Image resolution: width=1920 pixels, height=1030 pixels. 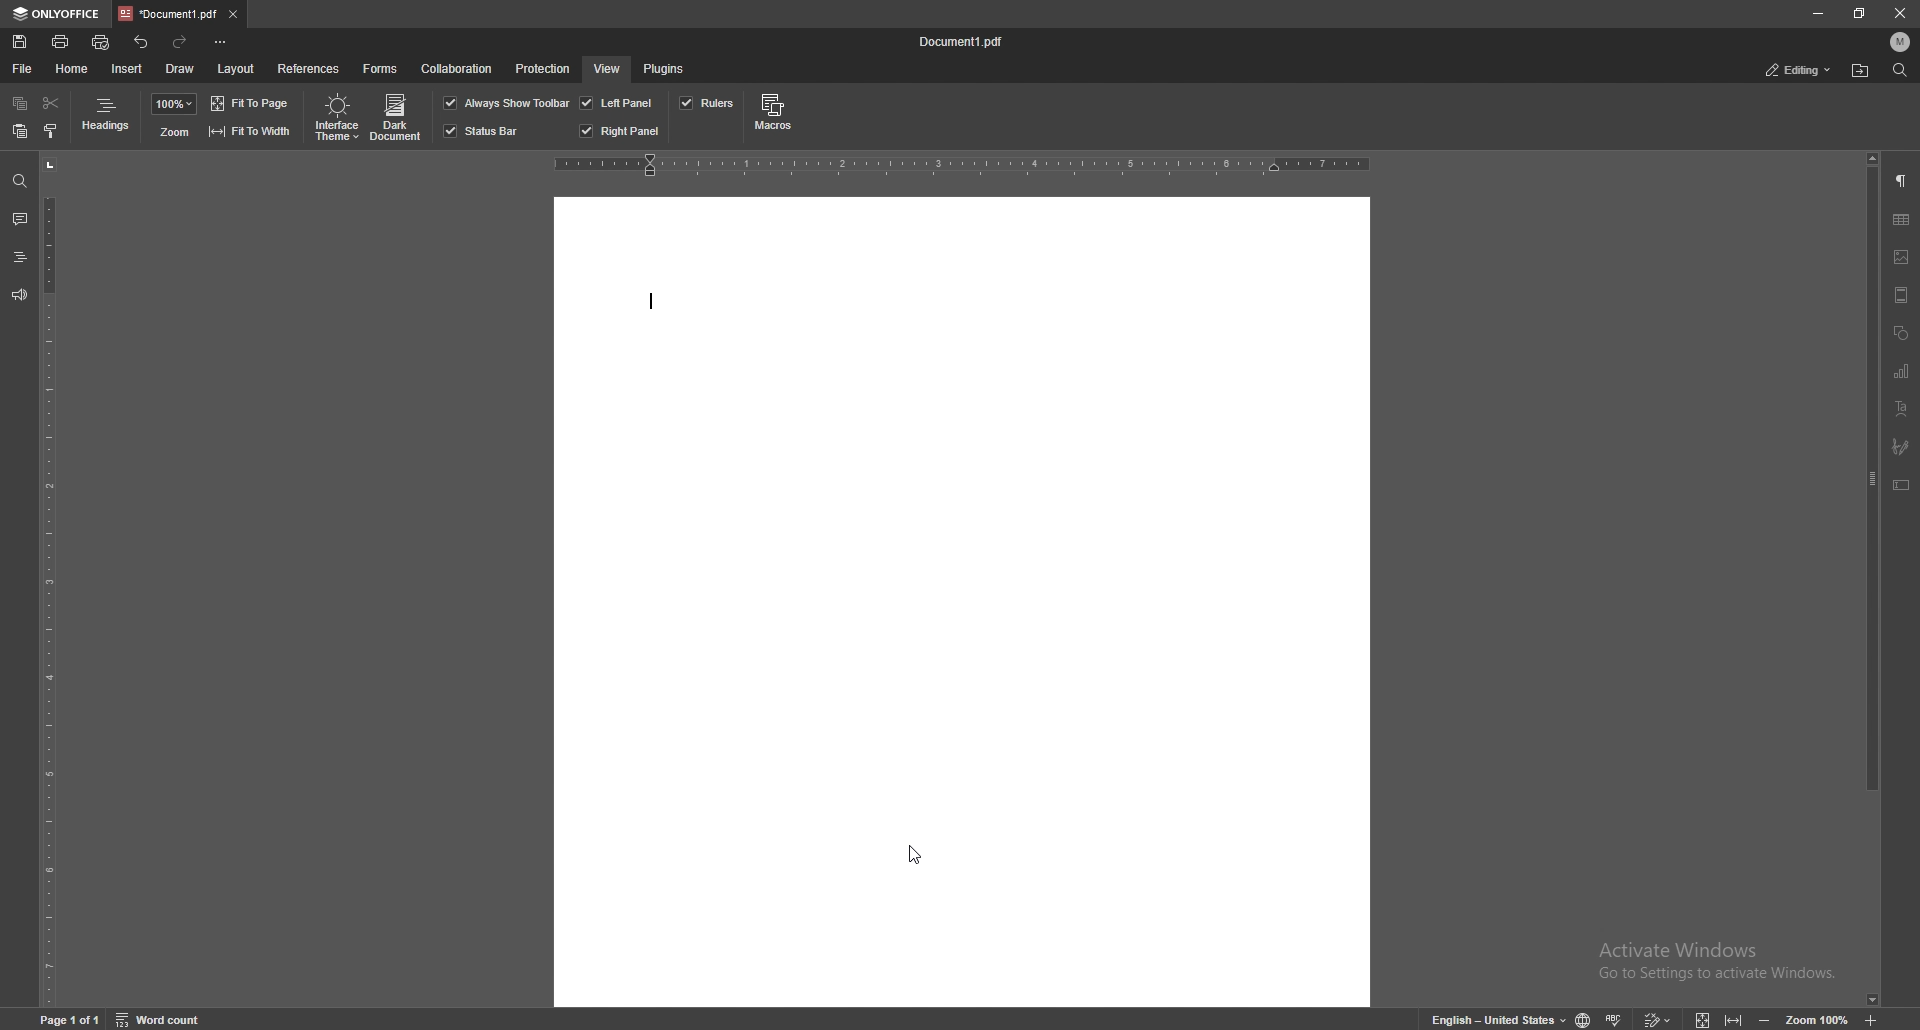 I want to click on image, so click(x=1902, y=256).